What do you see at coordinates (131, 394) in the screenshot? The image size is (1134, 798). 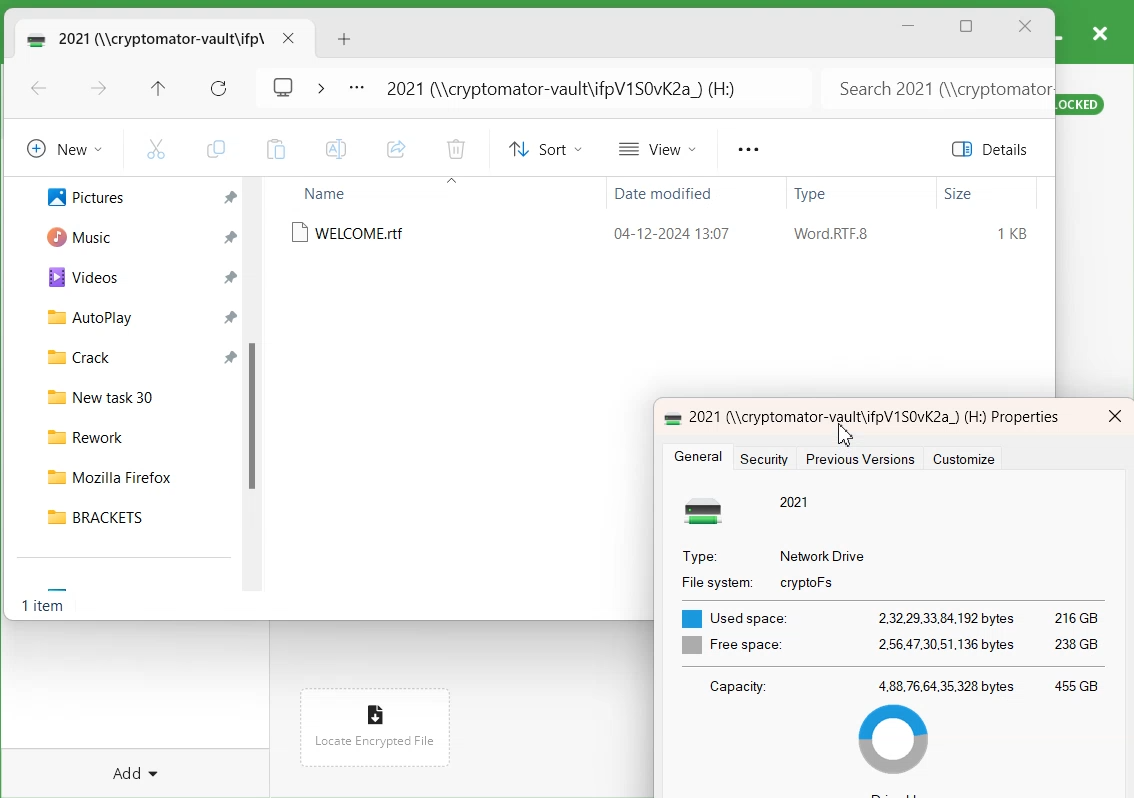 I see `New task 30` at bounding box center [131, 394].